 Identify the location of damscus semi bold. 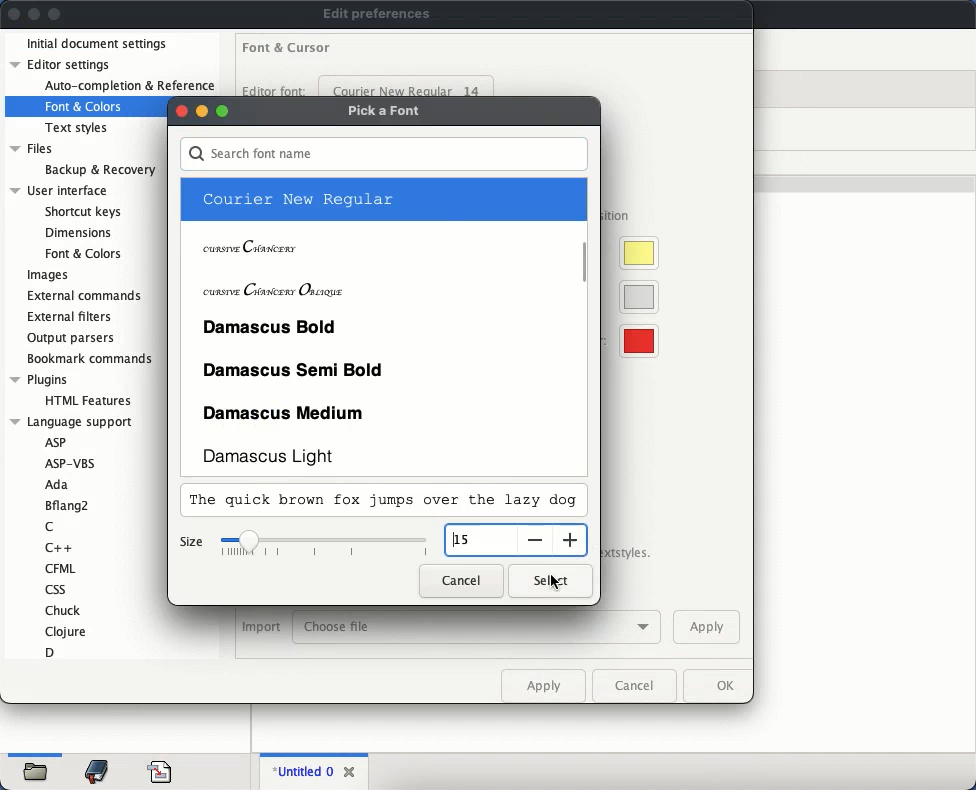
(383, 367).